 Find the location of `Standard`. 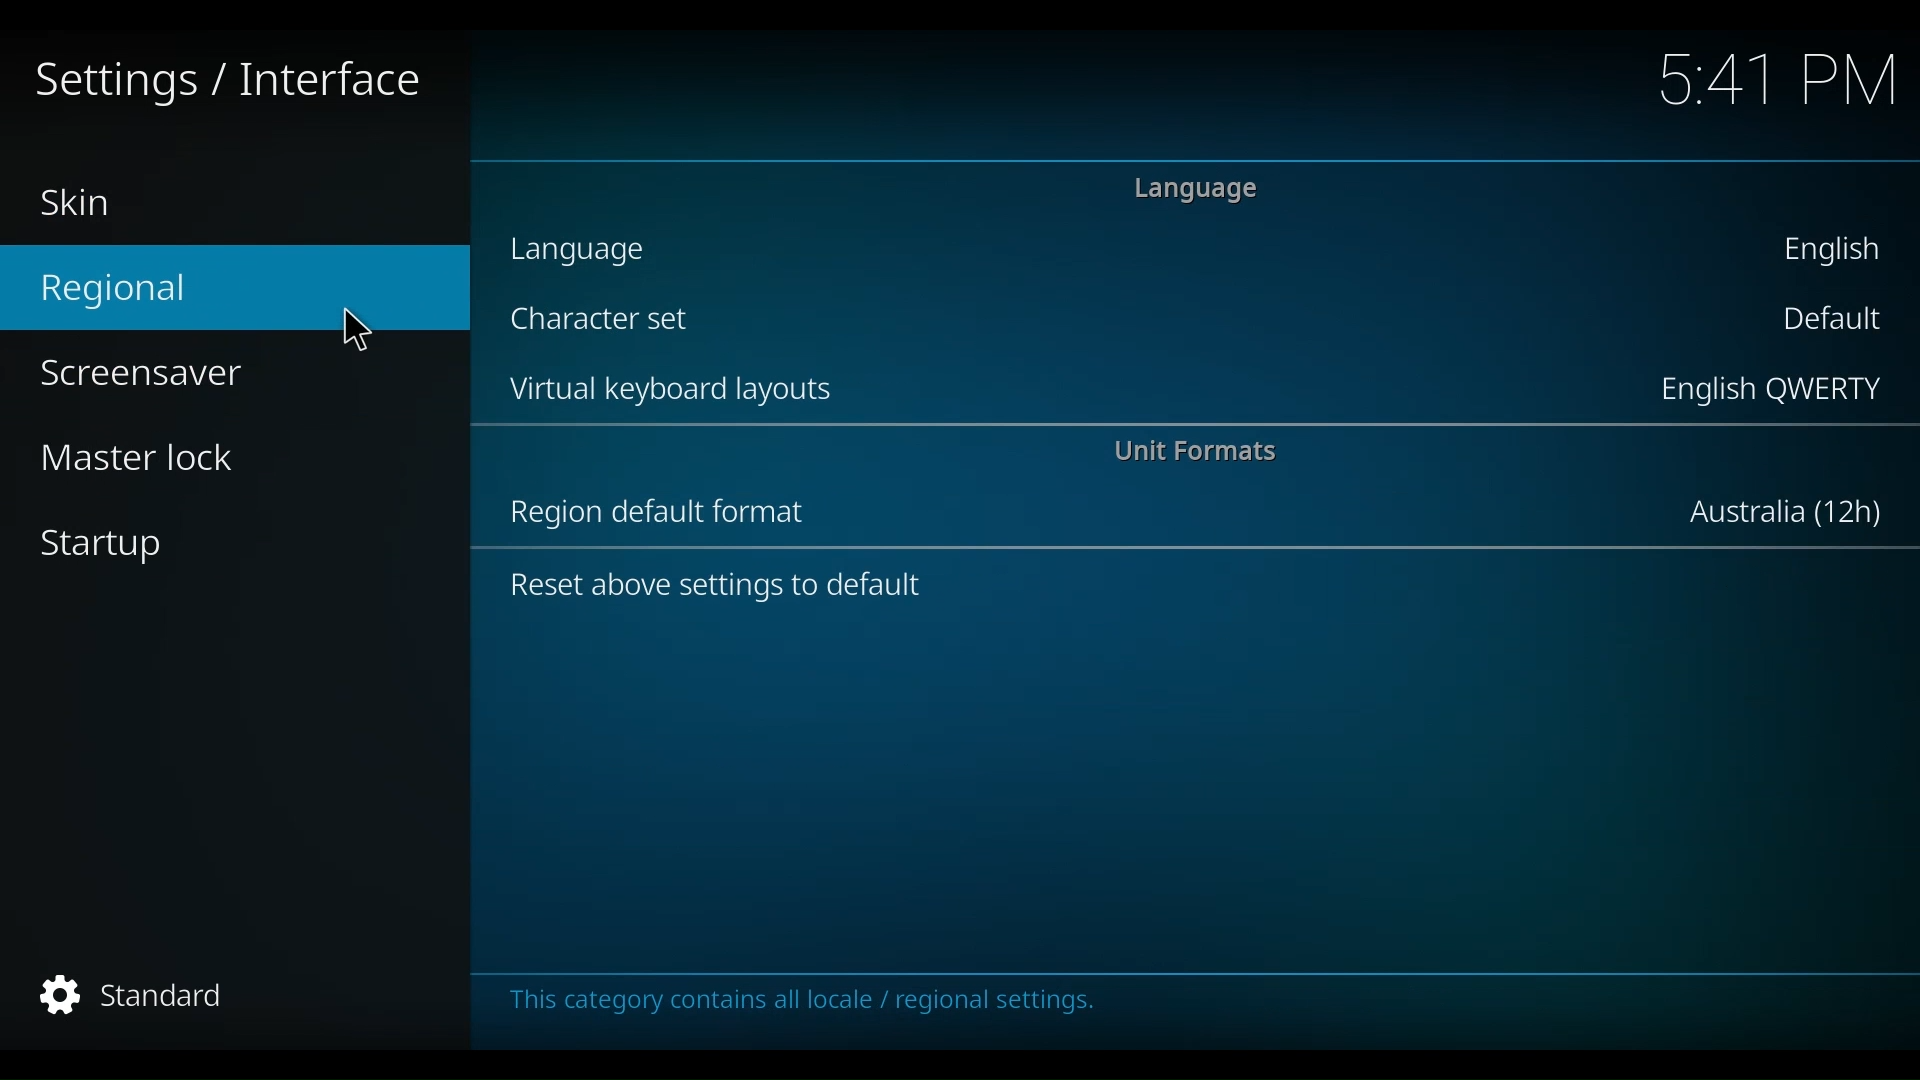

Standard is located at coordinates (131, 996).